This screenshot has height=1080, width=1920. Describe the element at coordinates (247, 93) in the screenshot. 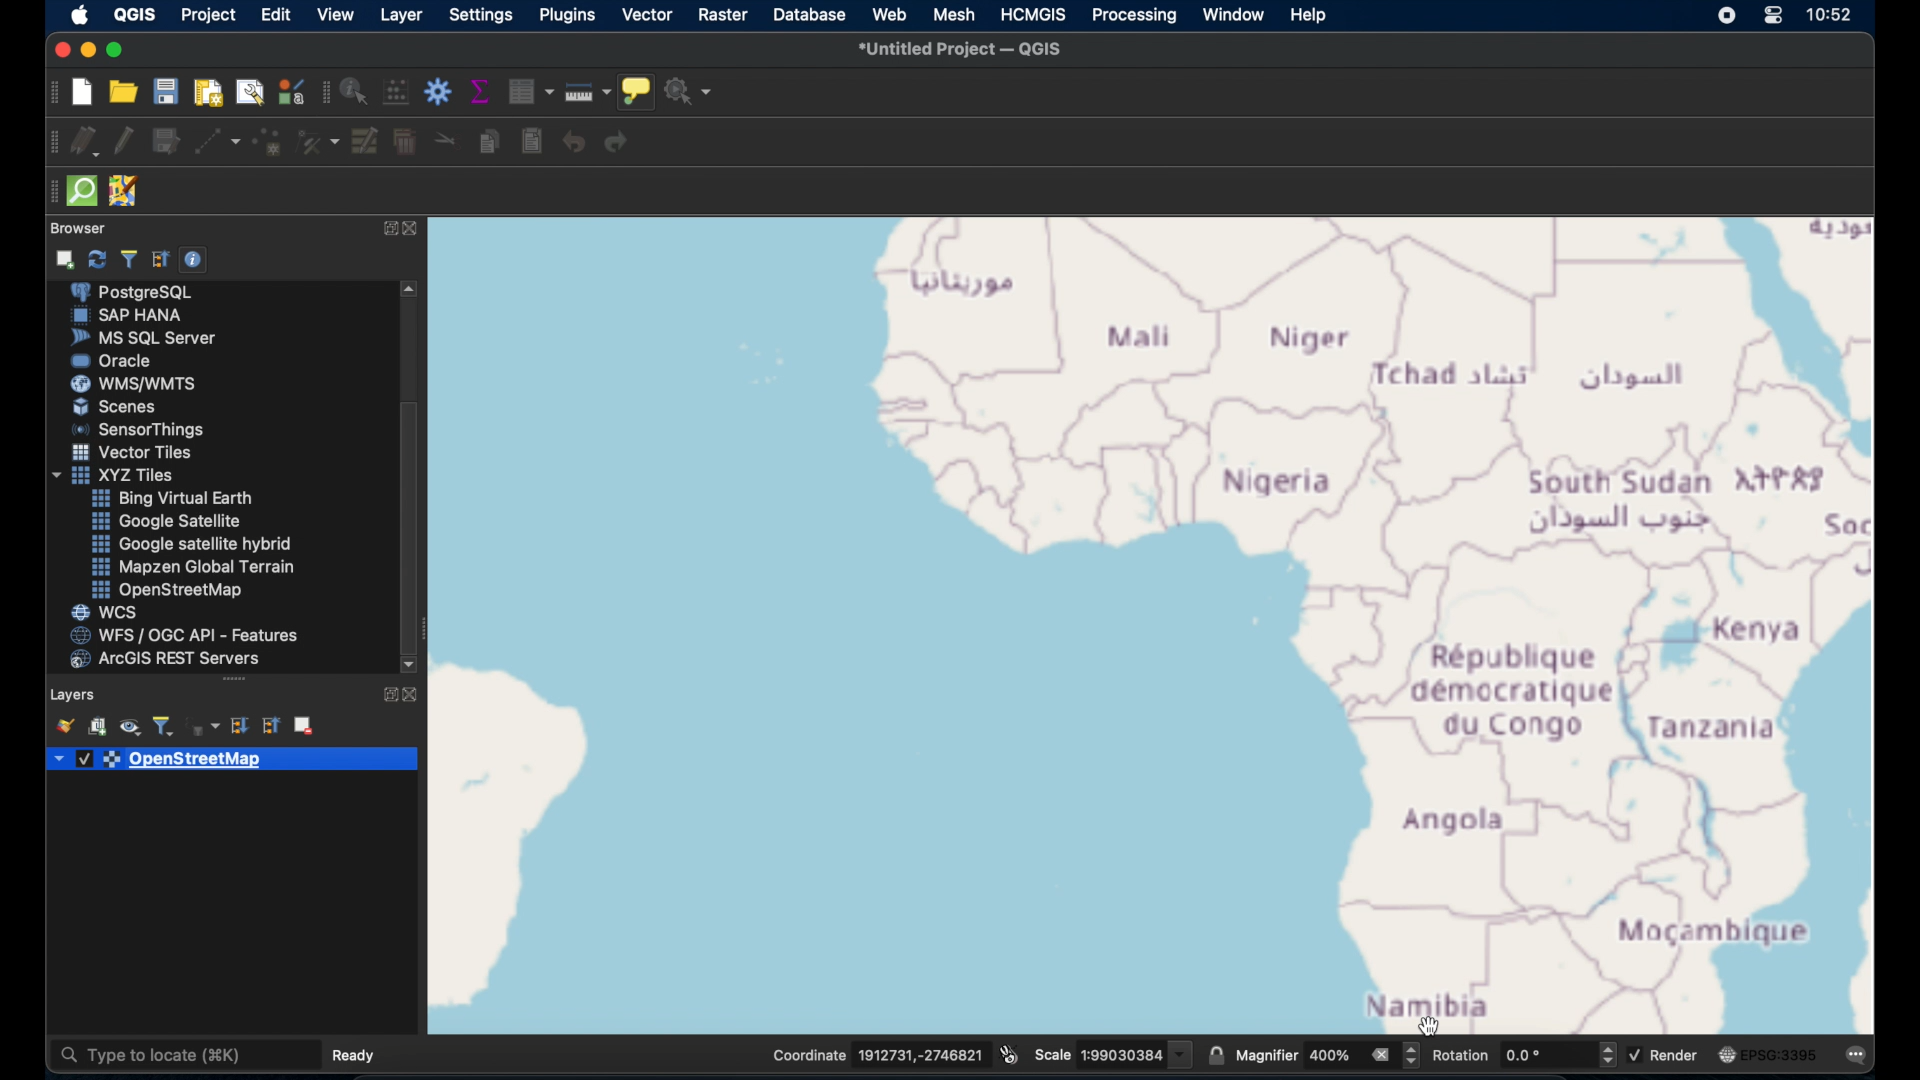

I see `show layout manager` at that location.